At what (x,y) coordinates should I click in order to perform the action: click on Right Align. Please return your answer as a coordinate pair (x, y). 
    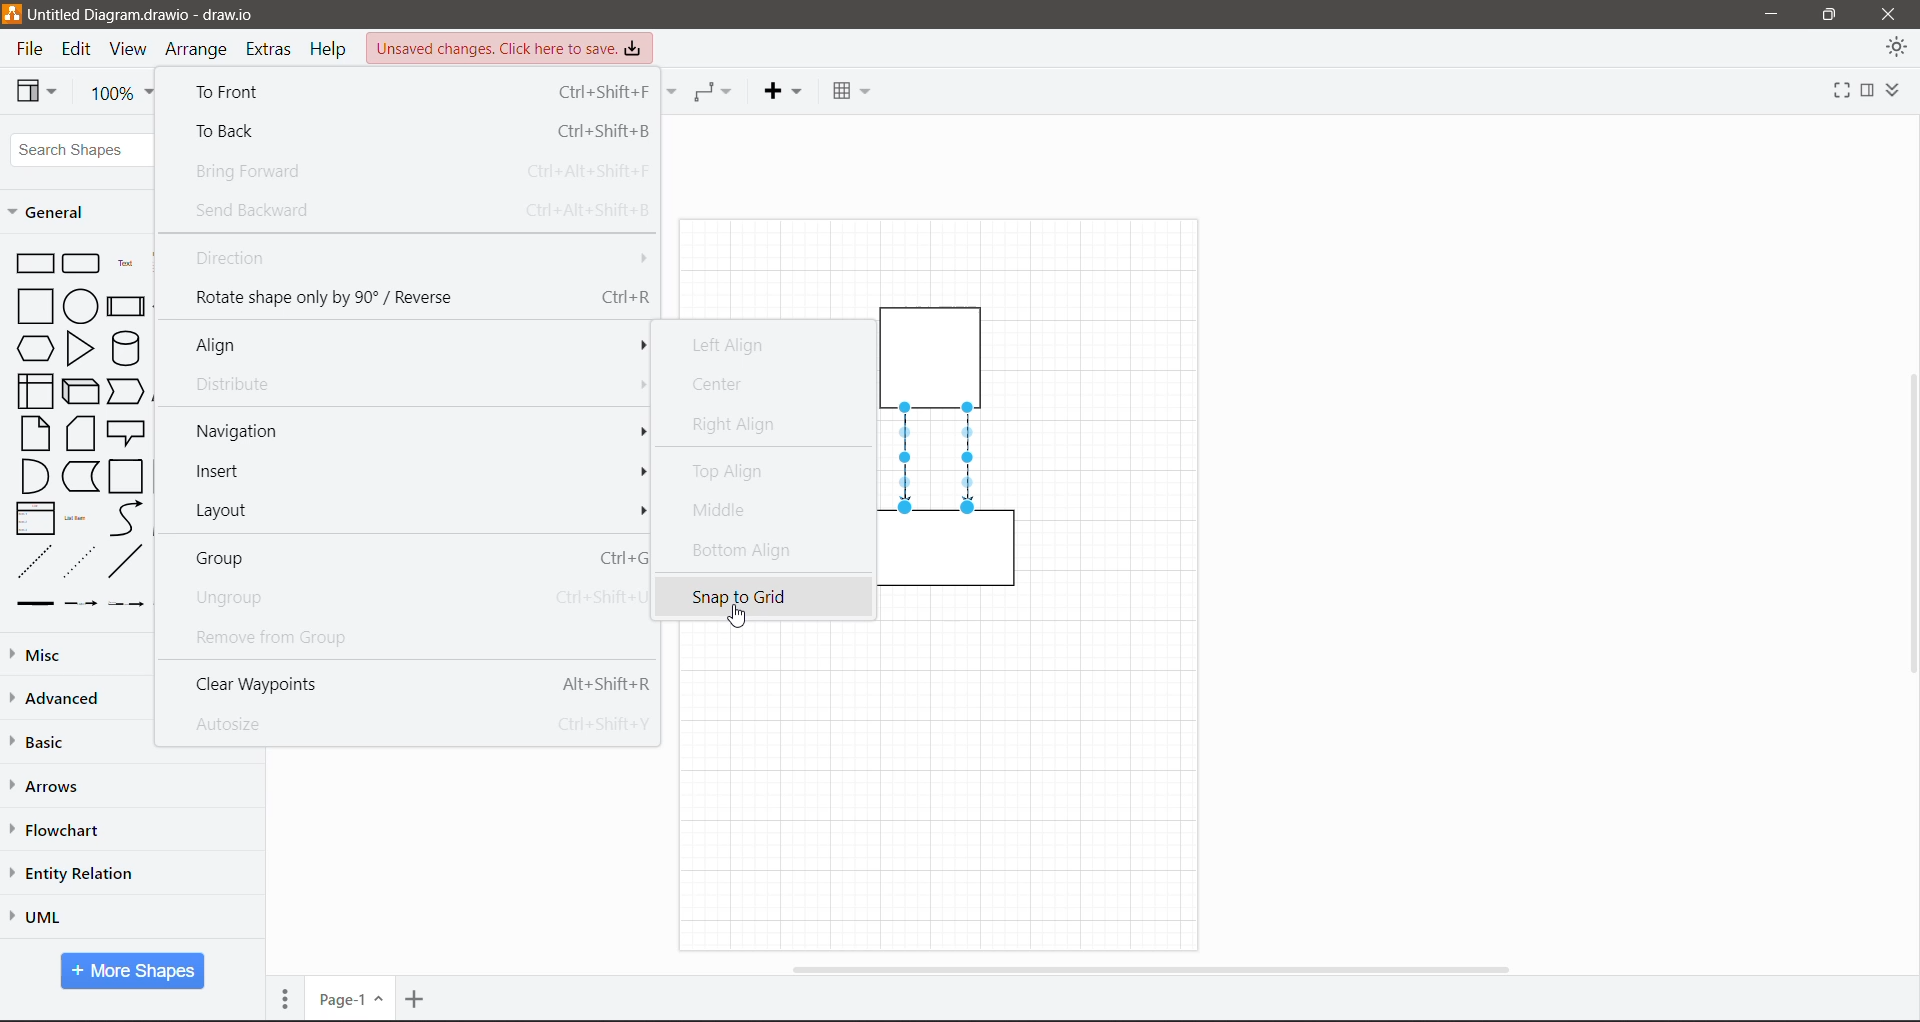
    Looking at the image, I should click on (735, 424).